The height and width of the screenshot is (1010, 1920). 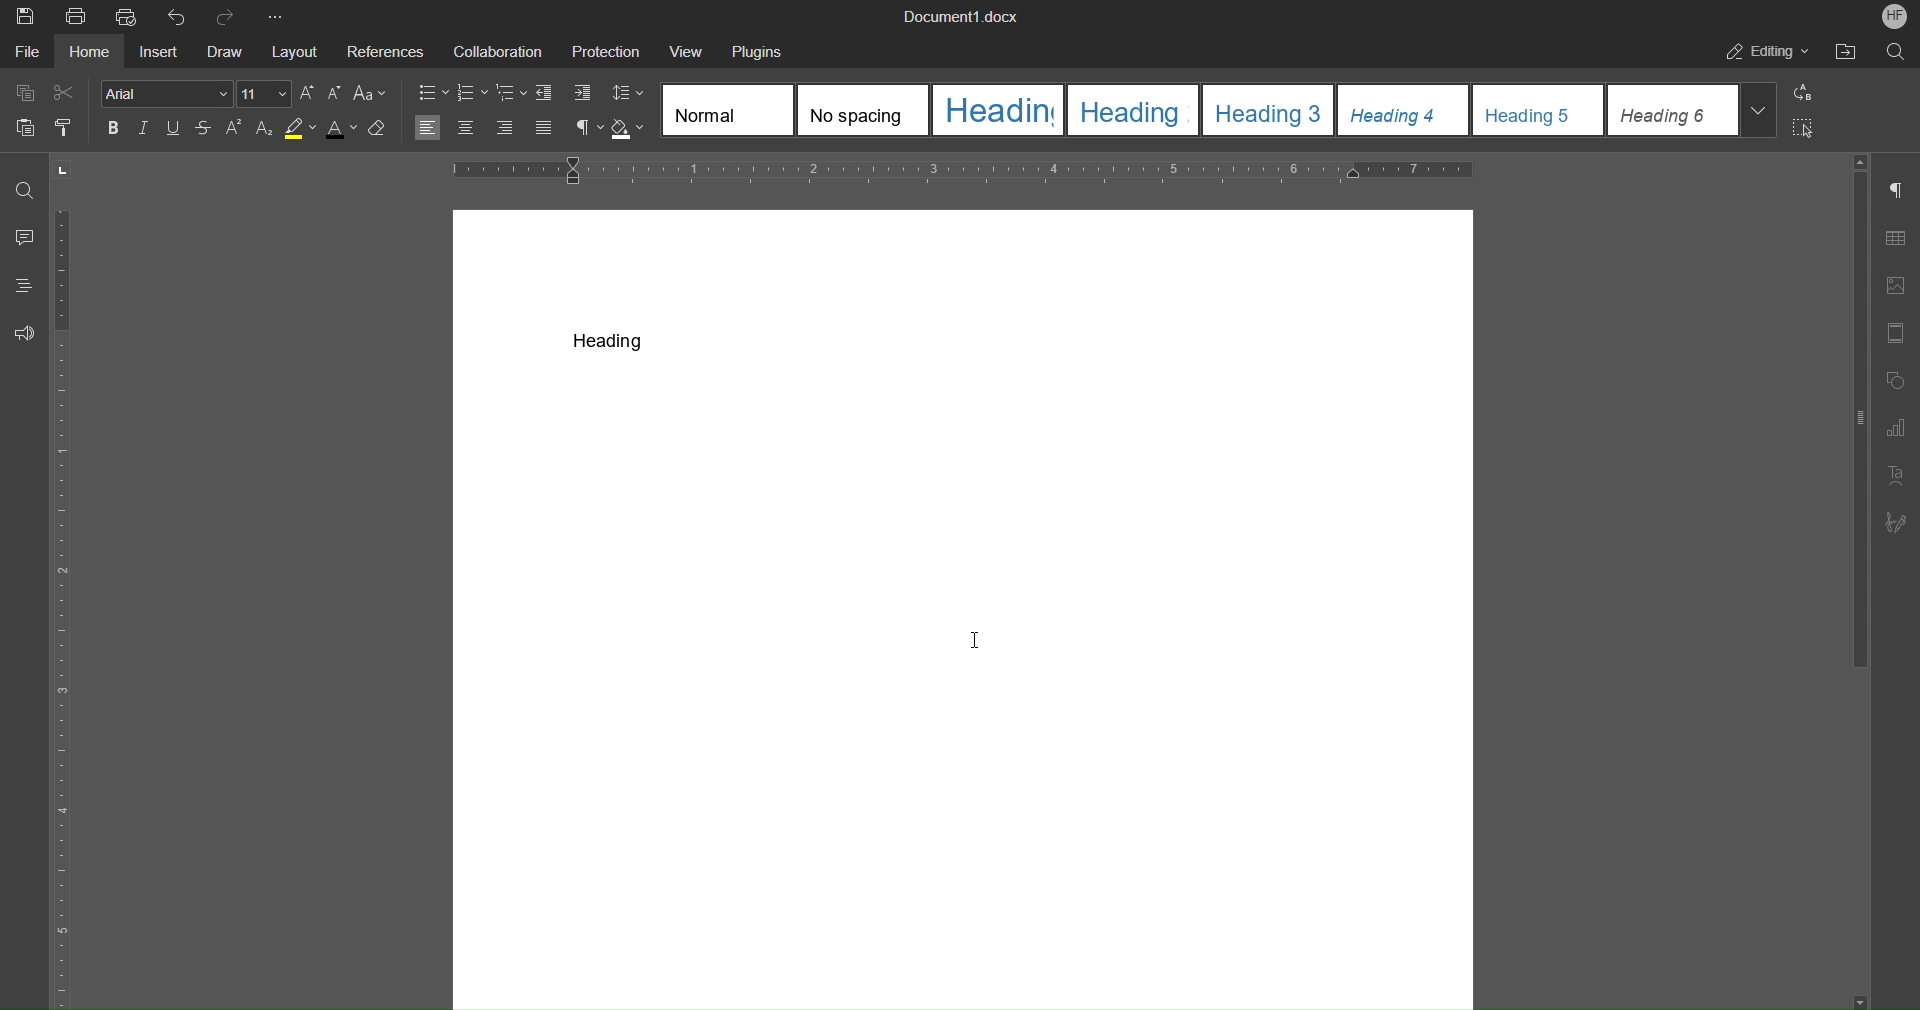 I want to click on No spacing, so click(x=864, y=108).